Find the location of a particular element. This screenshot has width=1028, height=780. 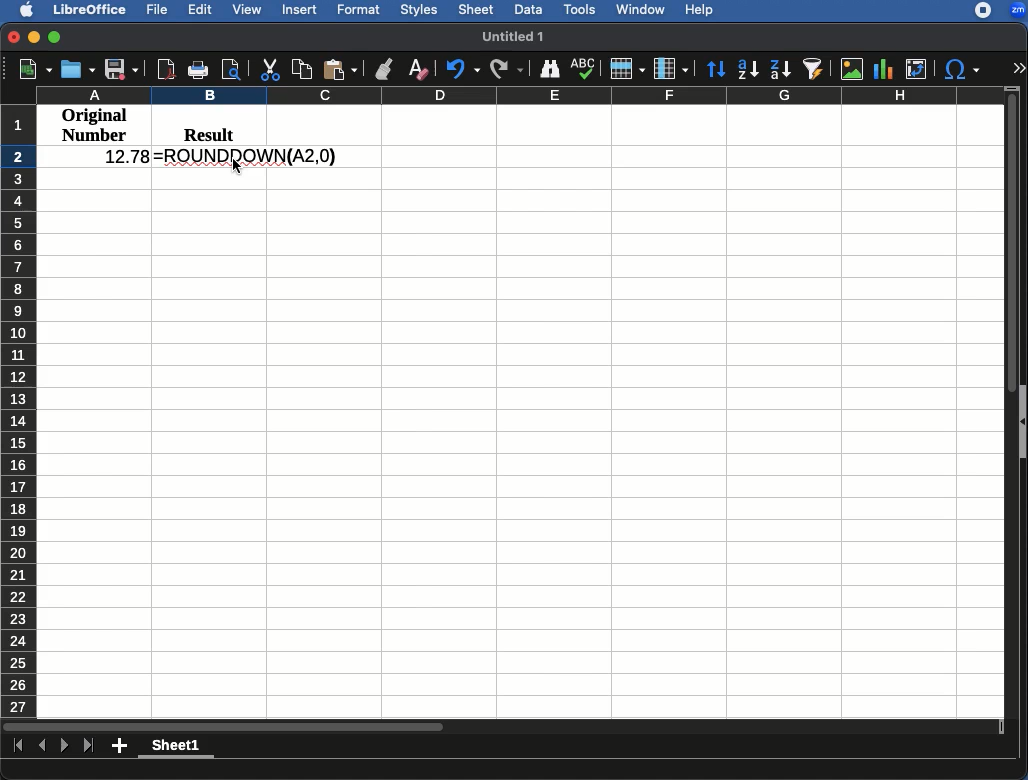

=ROUNDDOWN(A2,0) is located at coordinates (246, 157).